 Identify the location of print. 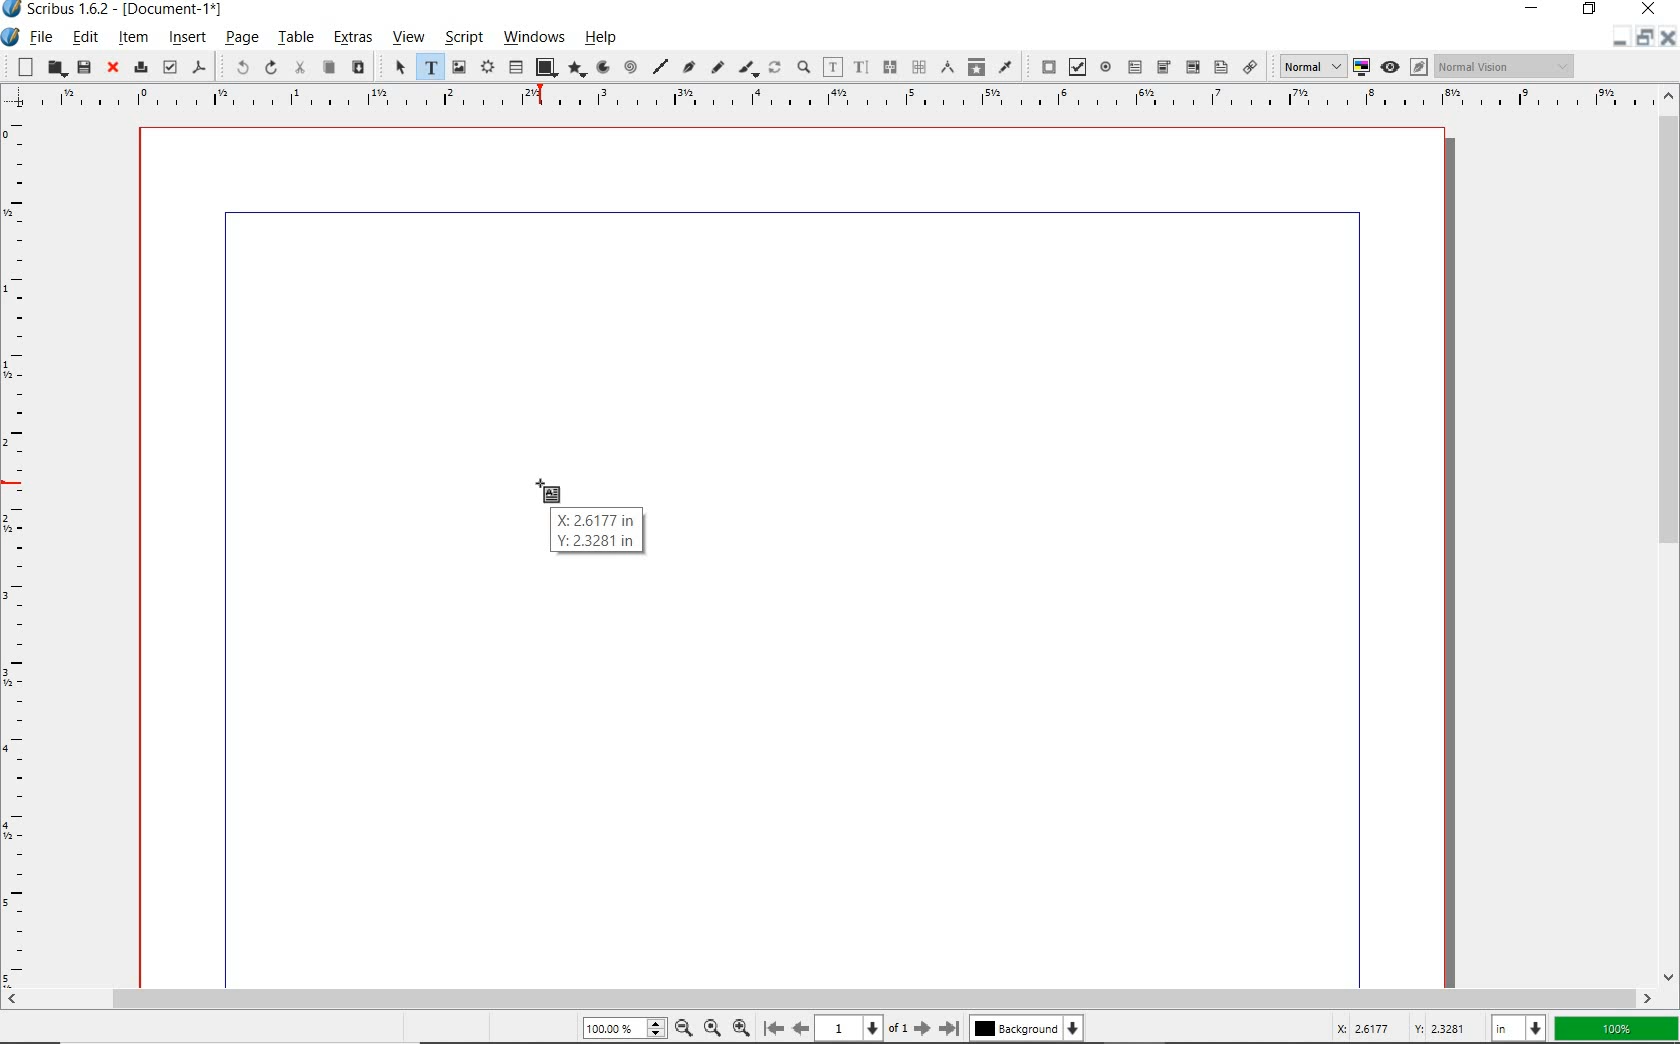
(140, 68).